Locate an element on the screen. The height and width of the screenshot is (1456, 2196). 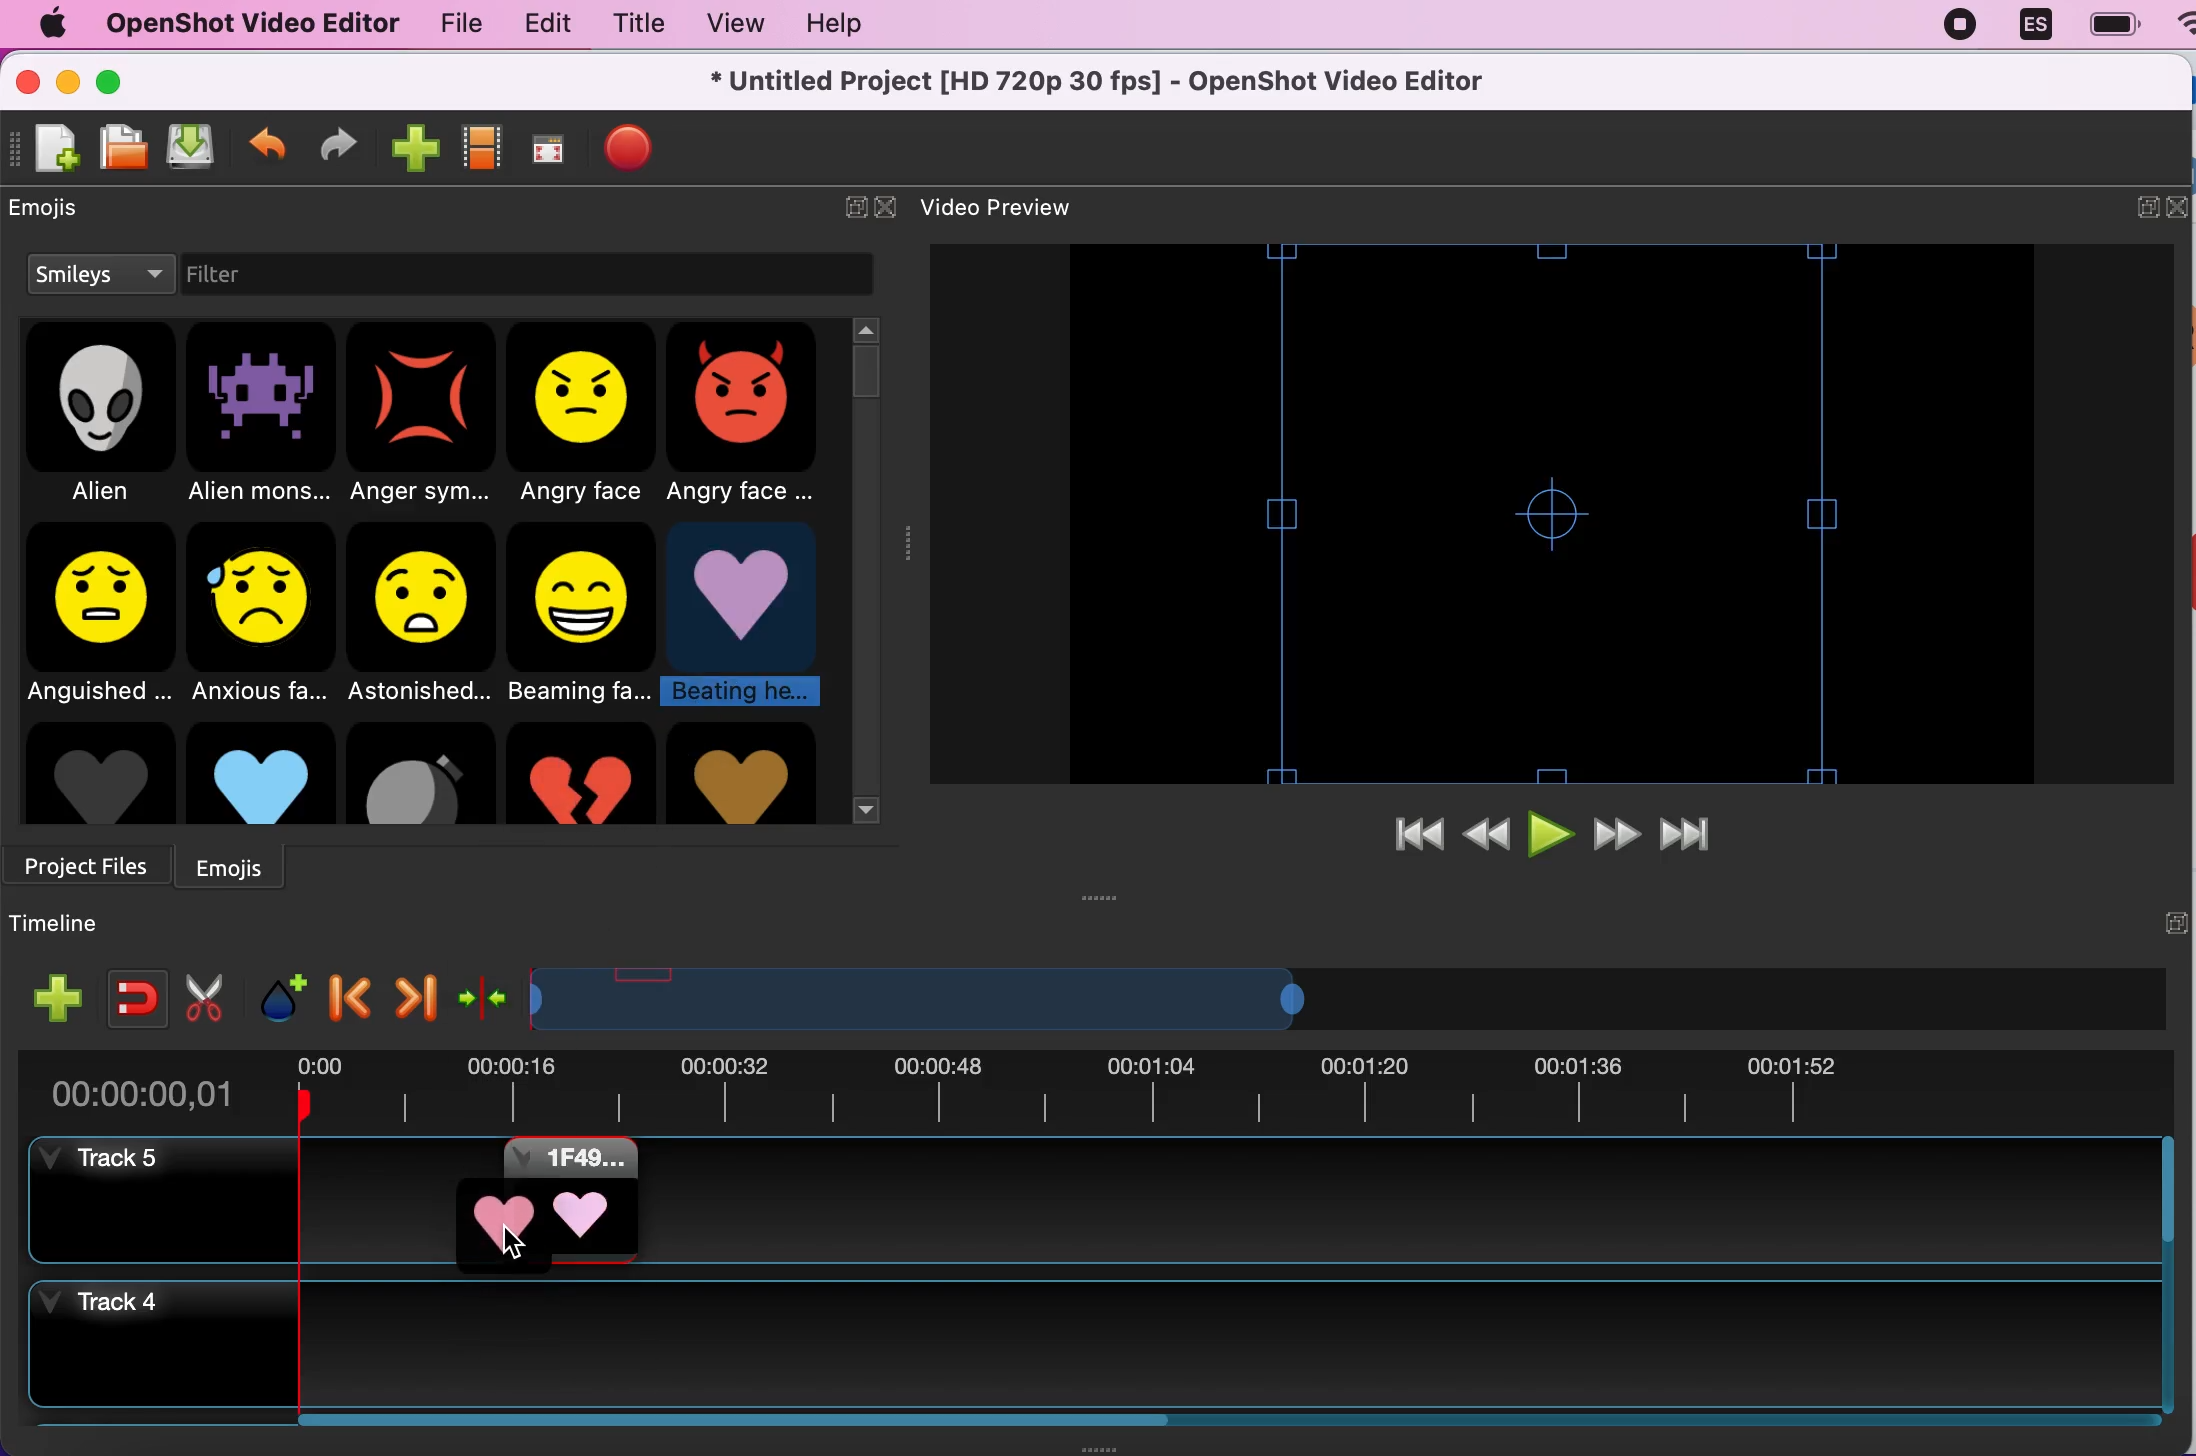
emojis is located at coordinates (242, 864).